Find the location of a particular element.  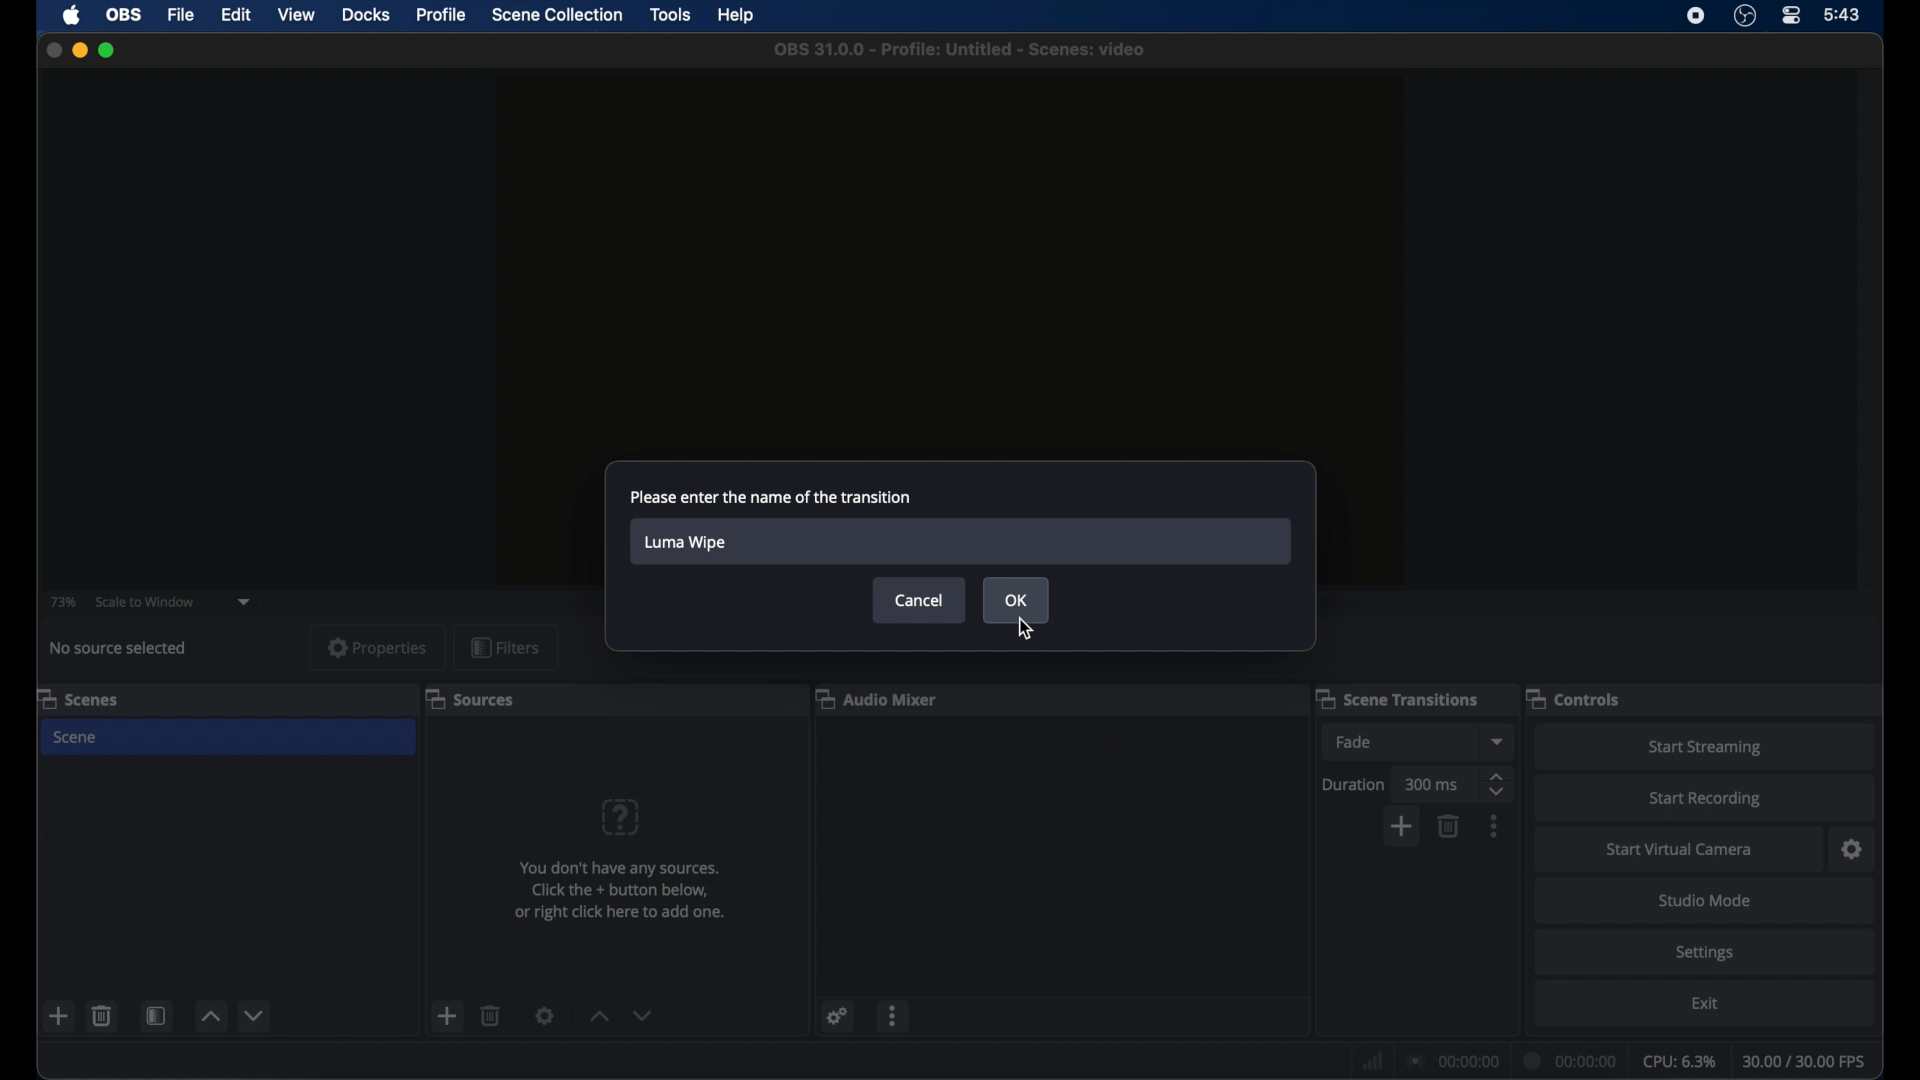

decrement is located at coordinates (254, 1017).